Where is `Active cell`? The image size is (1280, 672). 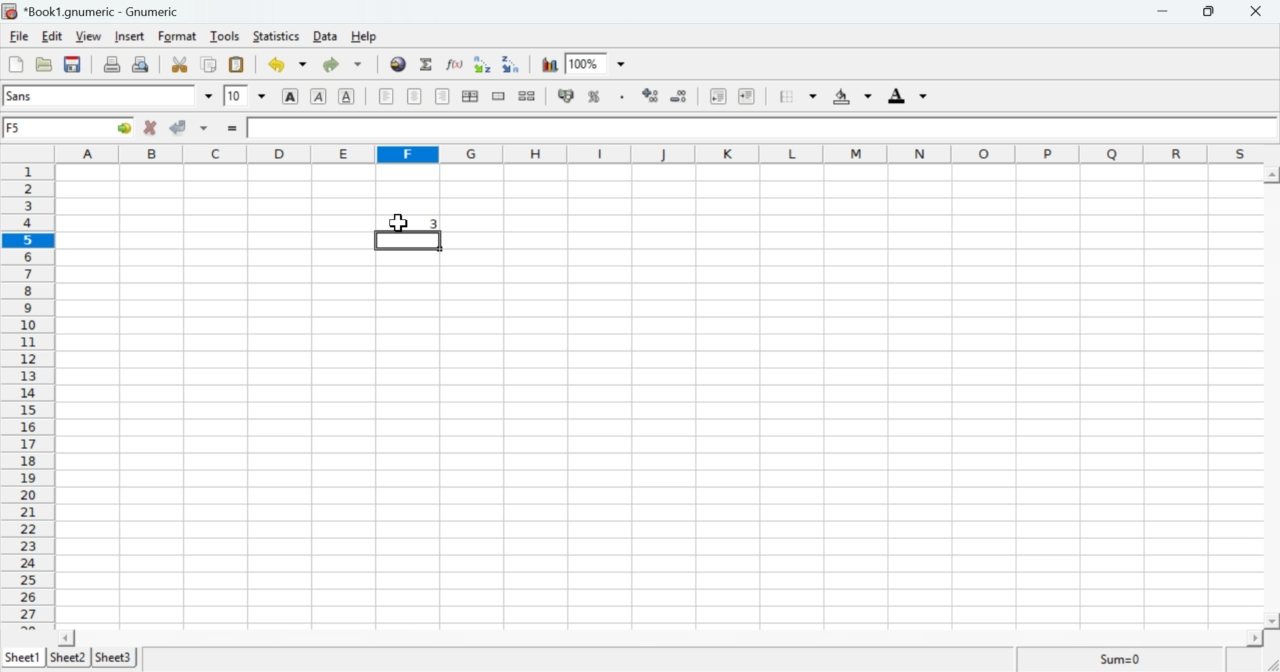 Active cell is located at coordinates (71, 129).